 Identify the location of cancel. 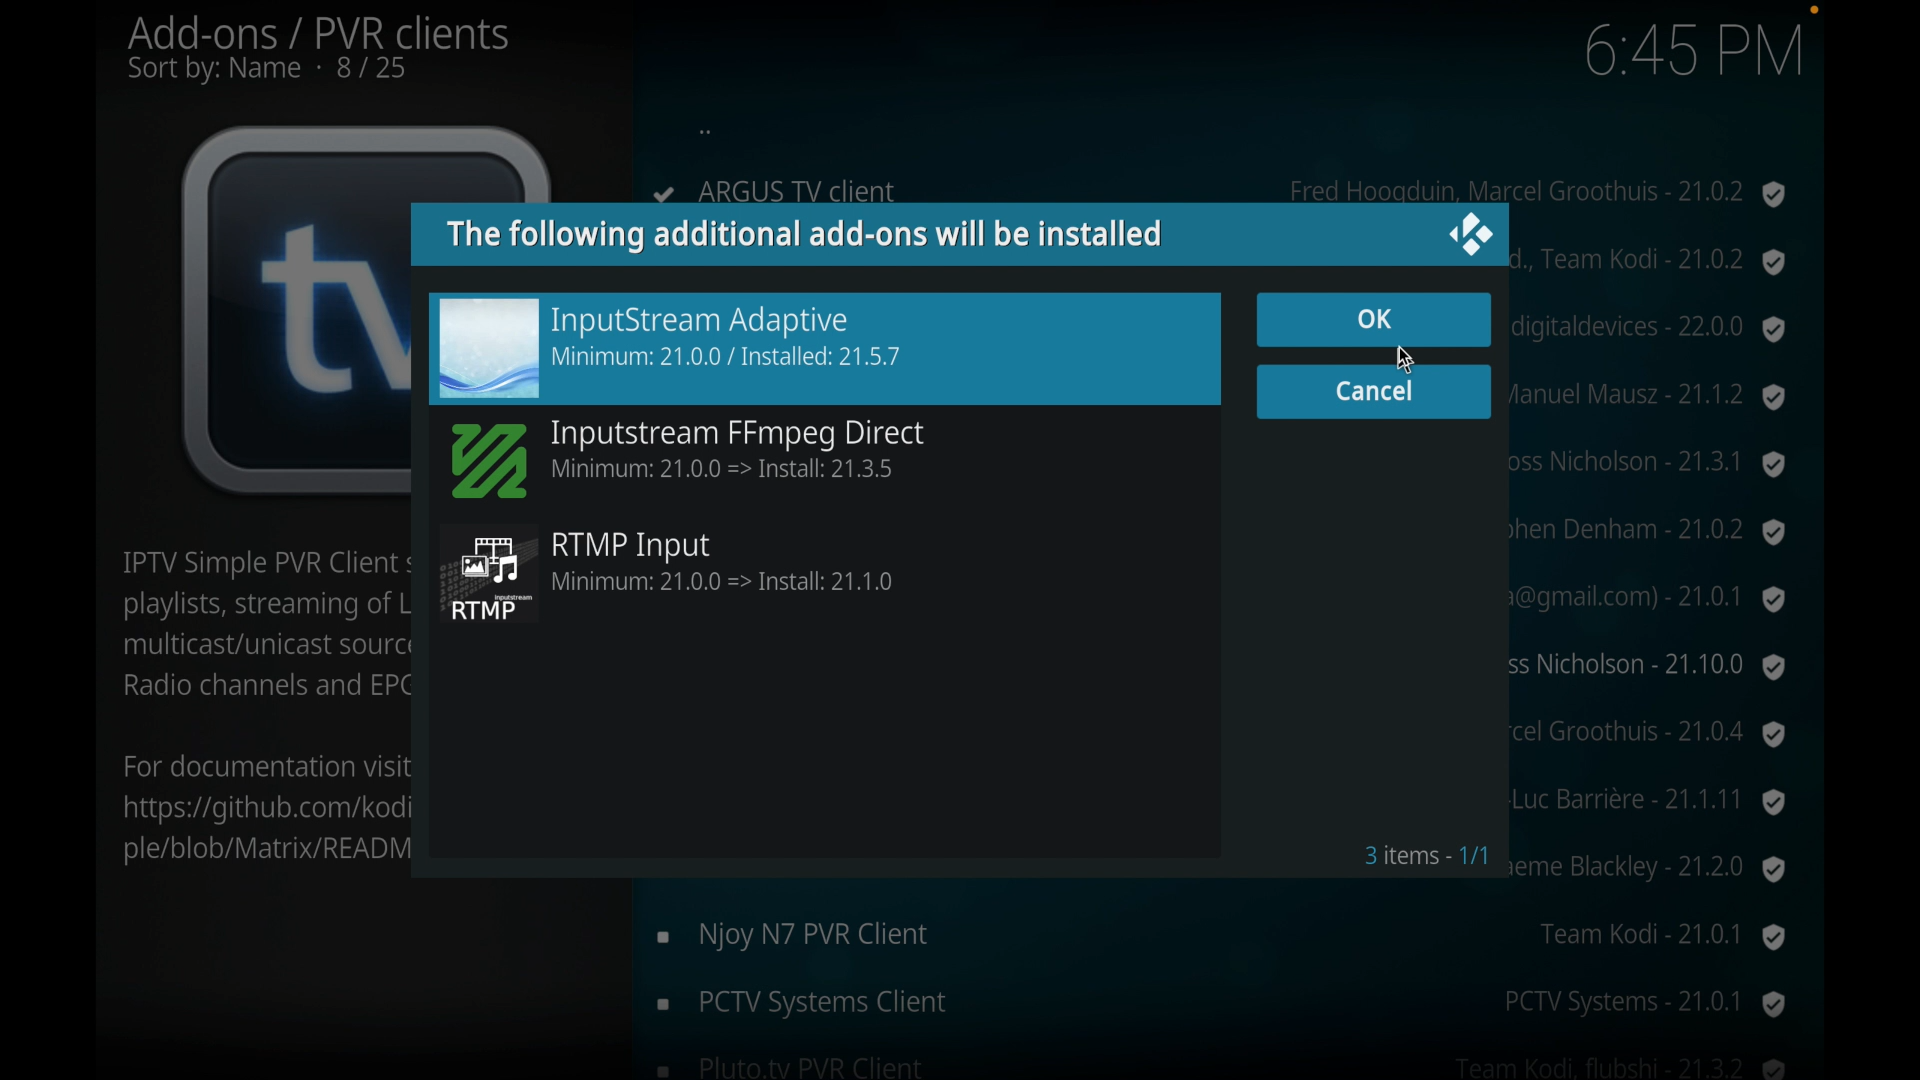
(1372, 391).